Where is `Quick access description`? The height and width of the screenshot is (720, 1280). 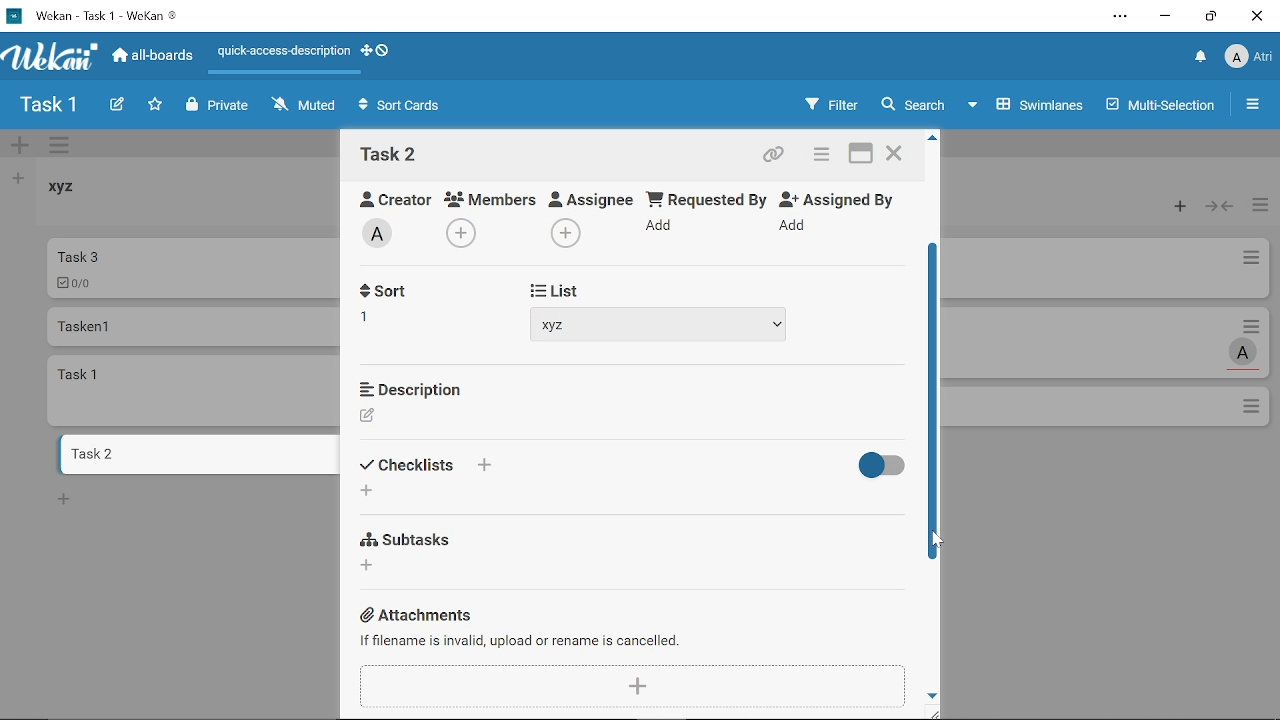 Quick access description is located at coordinates (280, 55).